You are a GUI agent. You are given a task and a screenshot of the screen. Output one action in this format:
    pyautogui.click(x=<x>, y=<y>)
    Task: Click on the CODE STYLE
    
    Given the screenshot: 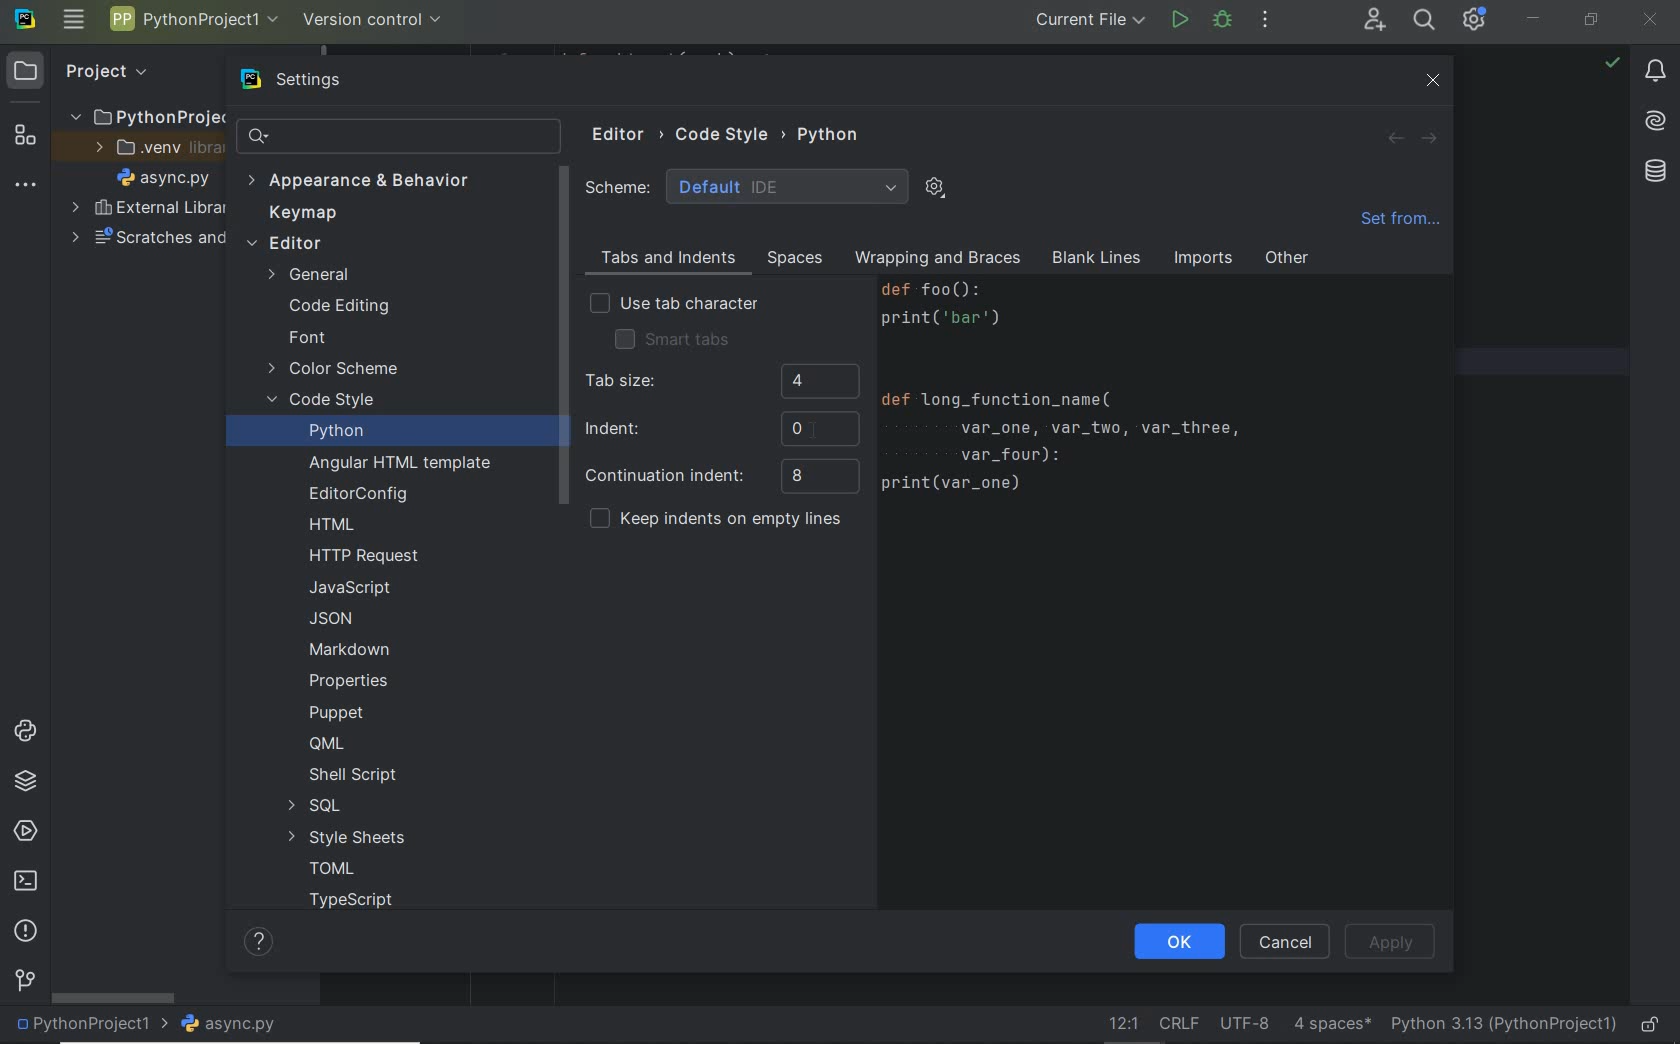 What is the action you would take?
    pyautogui.click(x=731, y=132)
    